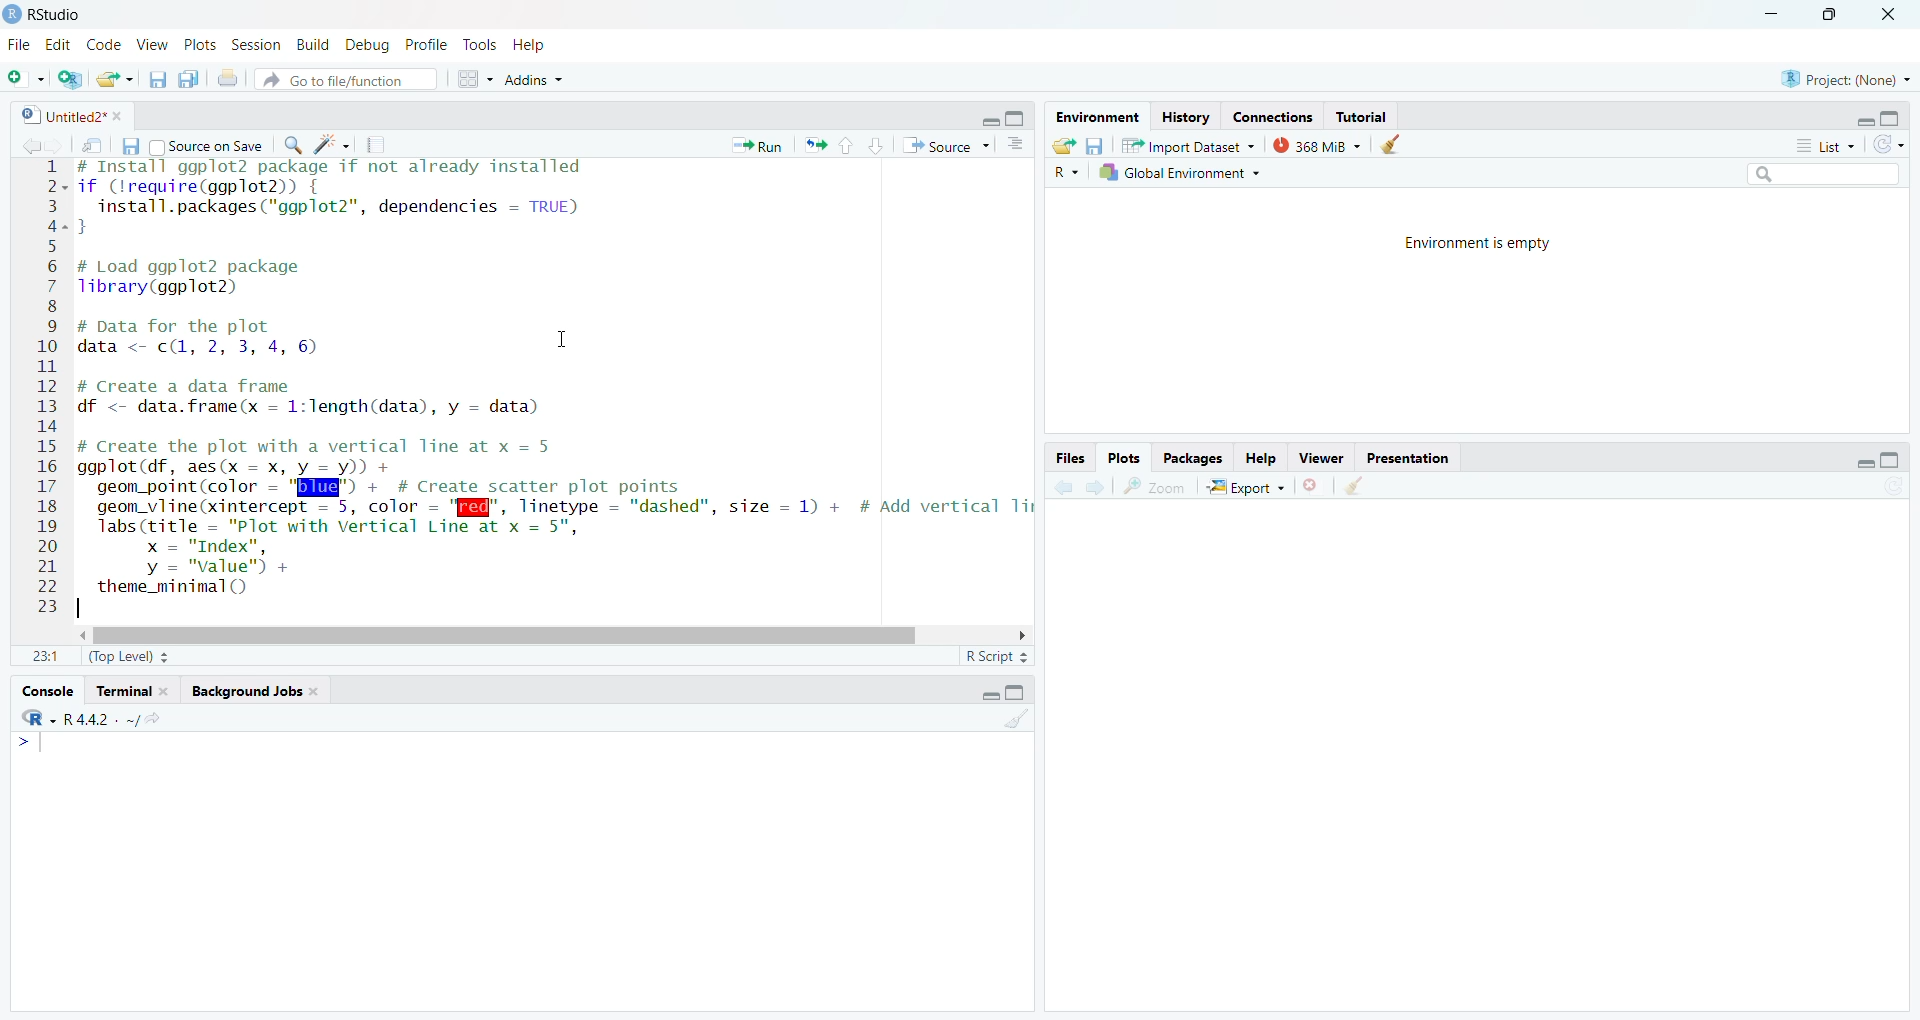 The height and width of the screenshot is (1020, 1920). I want to click on upward, so click(845, 148).